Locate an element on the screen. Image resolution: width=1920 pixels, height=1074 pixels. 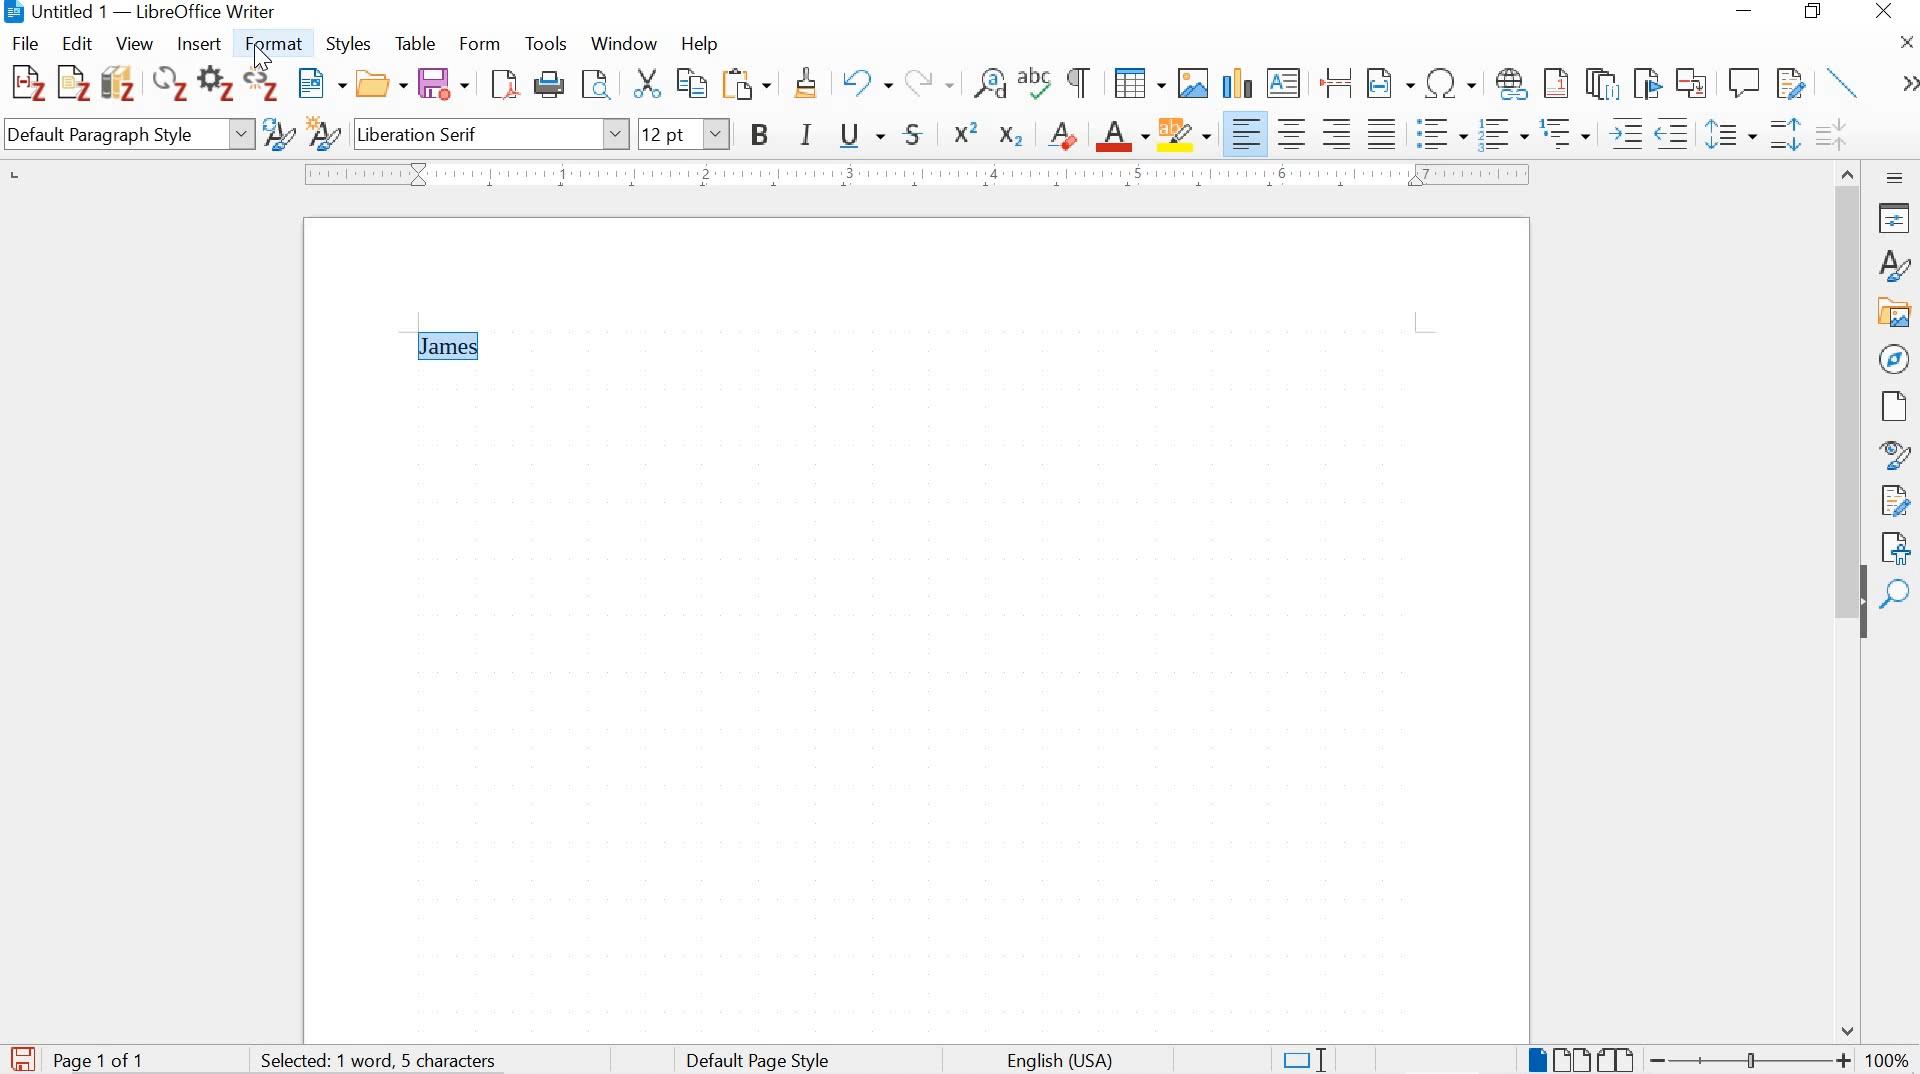
set paragraph style is located at coordinates (128, 137).